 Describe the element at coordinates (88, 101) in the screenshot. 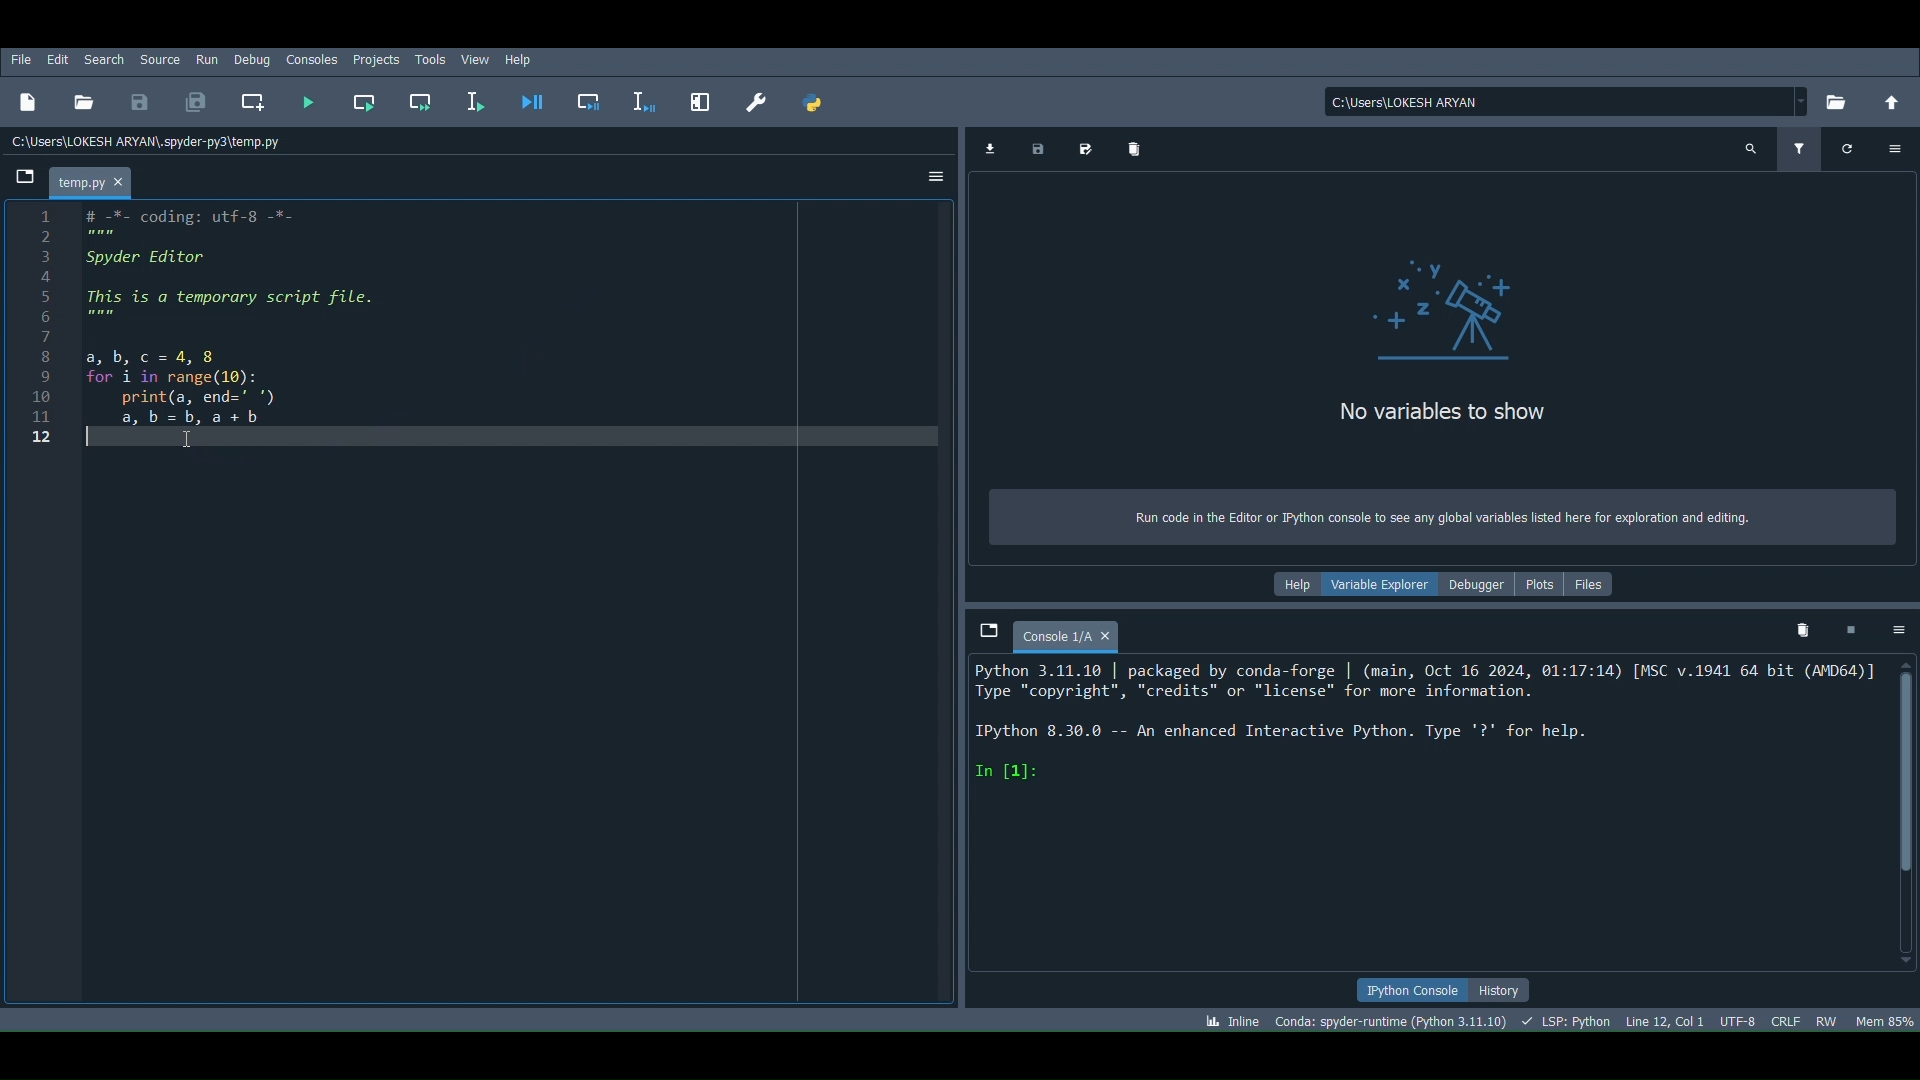

I see `Open file (Ctrl + O)` at that location.